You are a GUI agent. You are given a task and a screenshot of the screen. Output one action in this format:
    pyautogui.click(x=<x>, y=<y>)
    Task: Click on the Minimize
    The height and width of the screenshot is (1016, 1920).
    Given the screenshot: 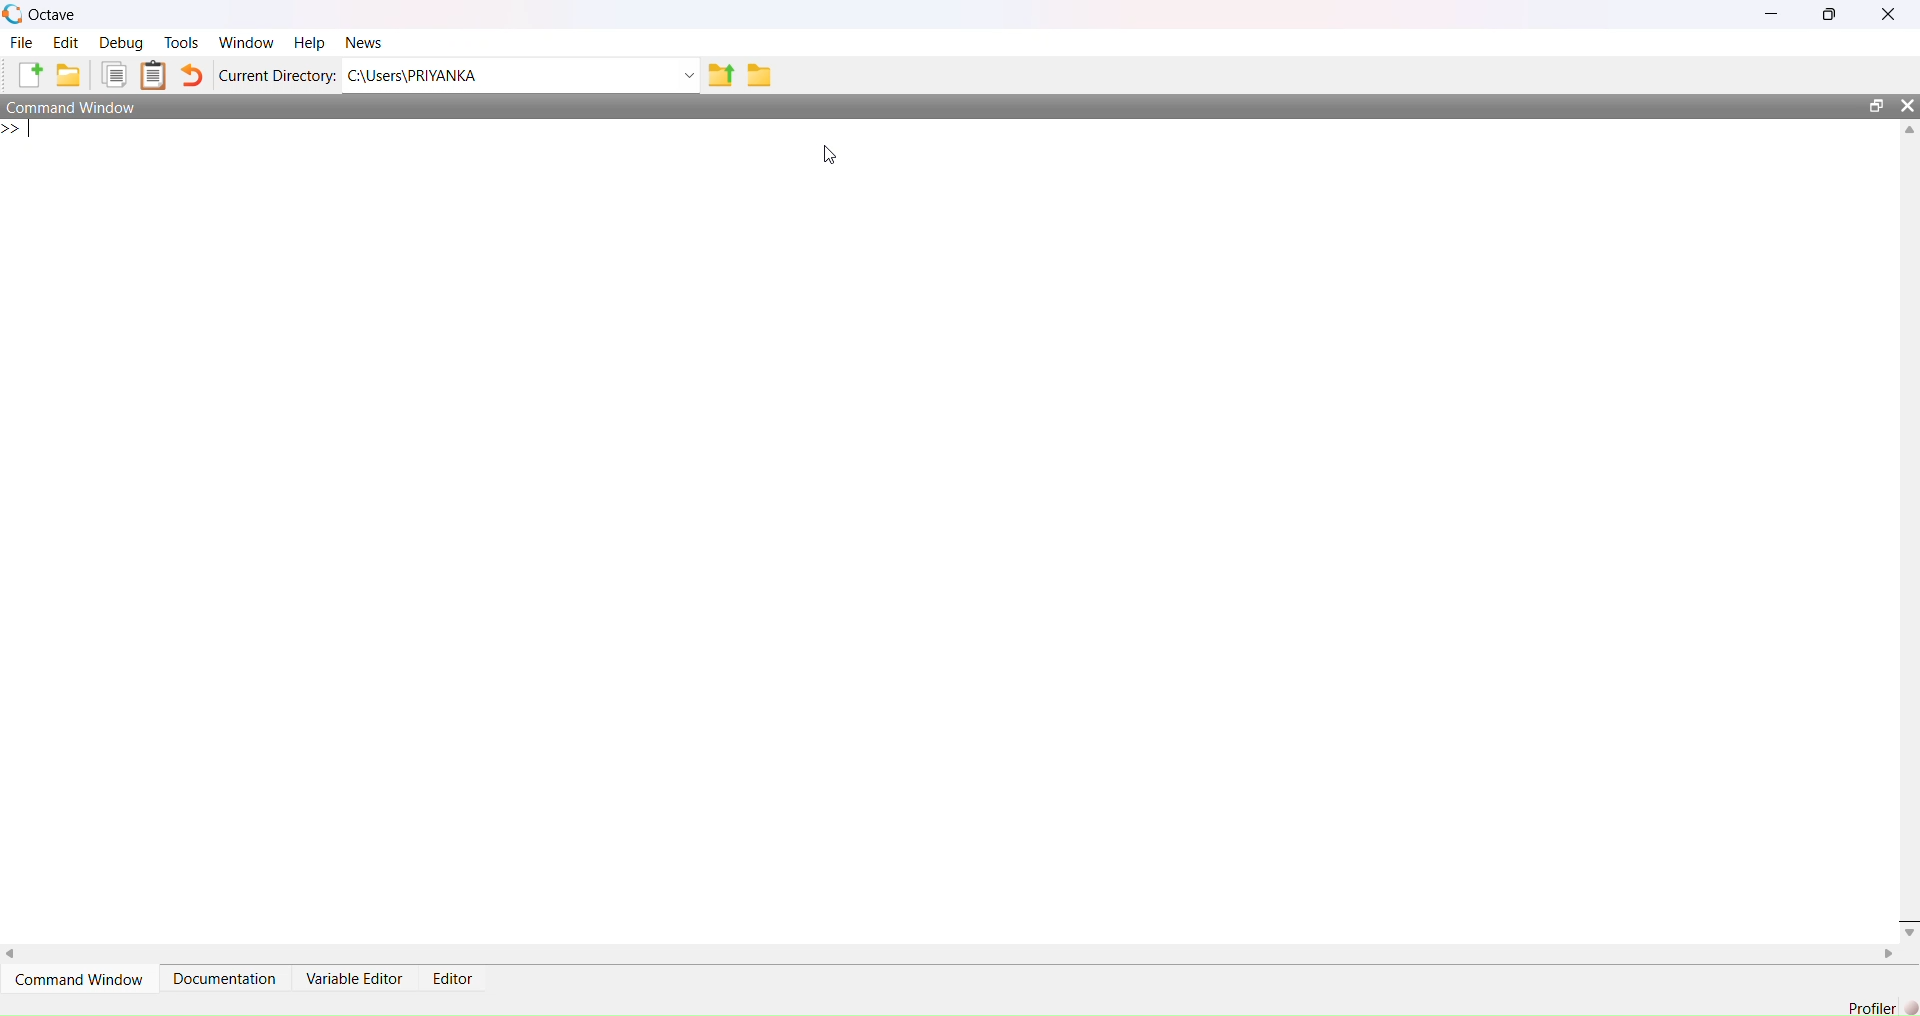 What is the action you would take?
    pyautogui.click(x=1776, y=15)
    